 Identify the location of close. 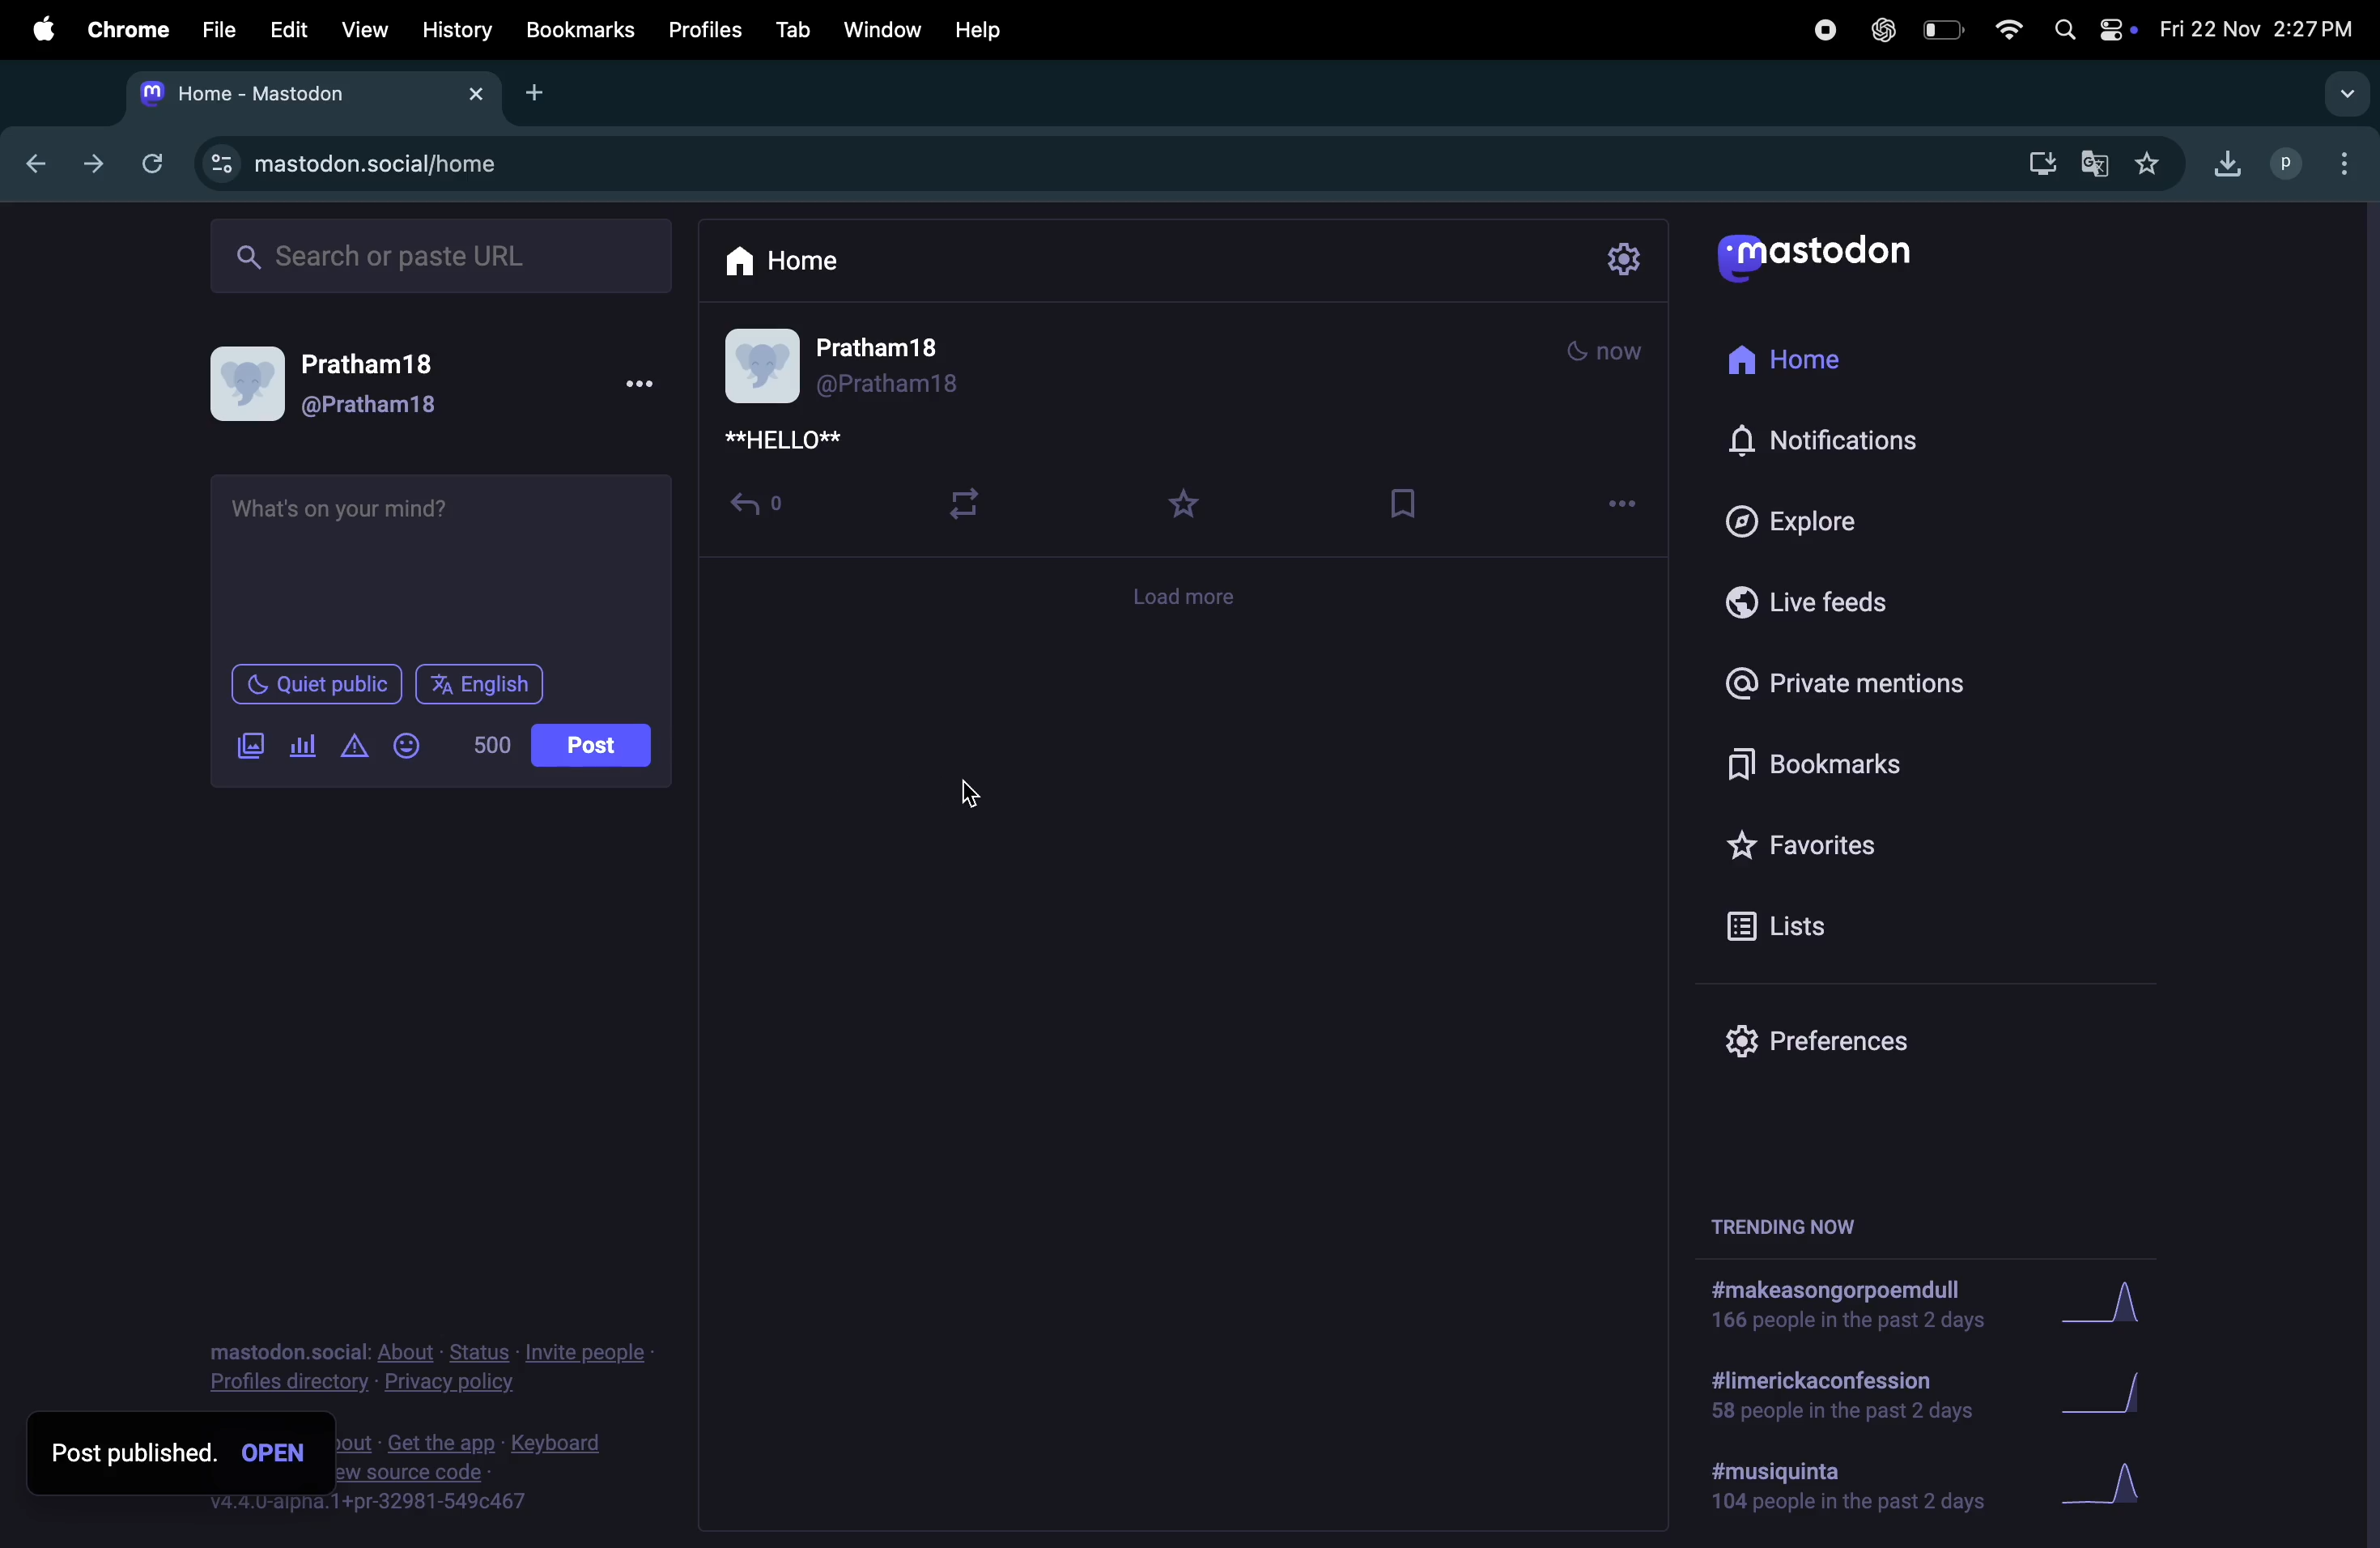
(478, 94).